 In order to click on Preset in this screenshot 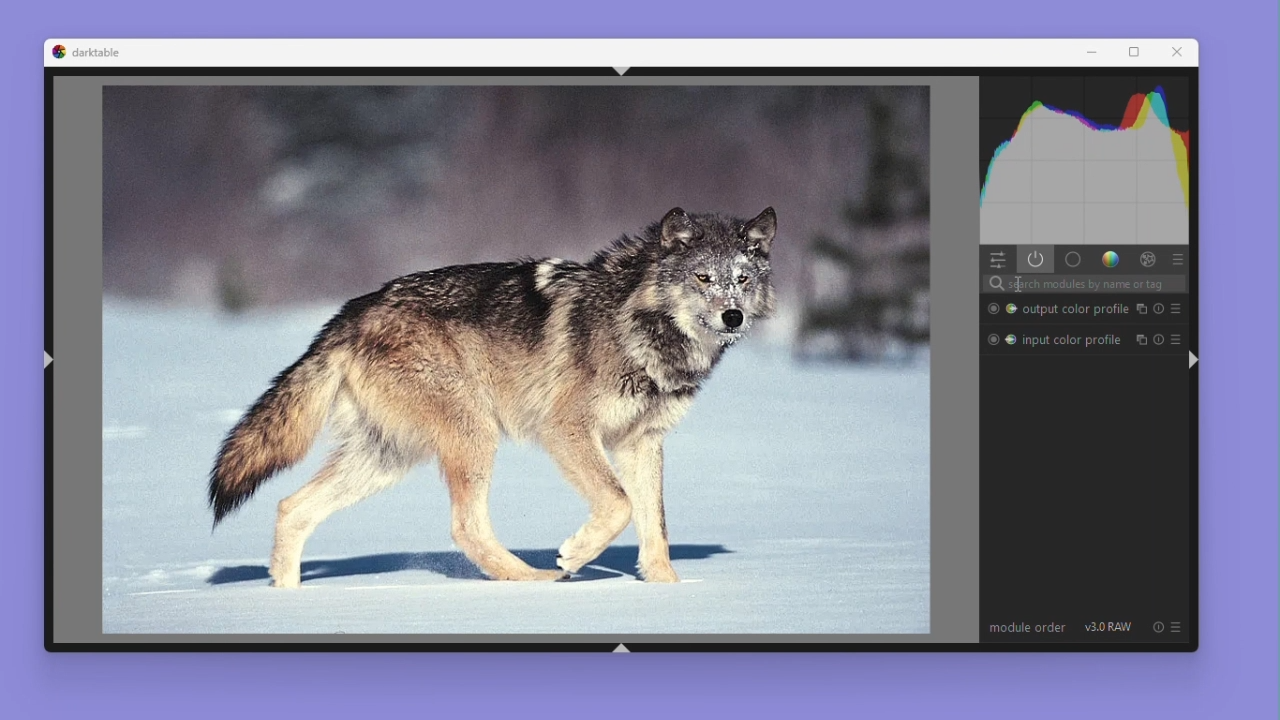, I will do `click(1178, 260)`.